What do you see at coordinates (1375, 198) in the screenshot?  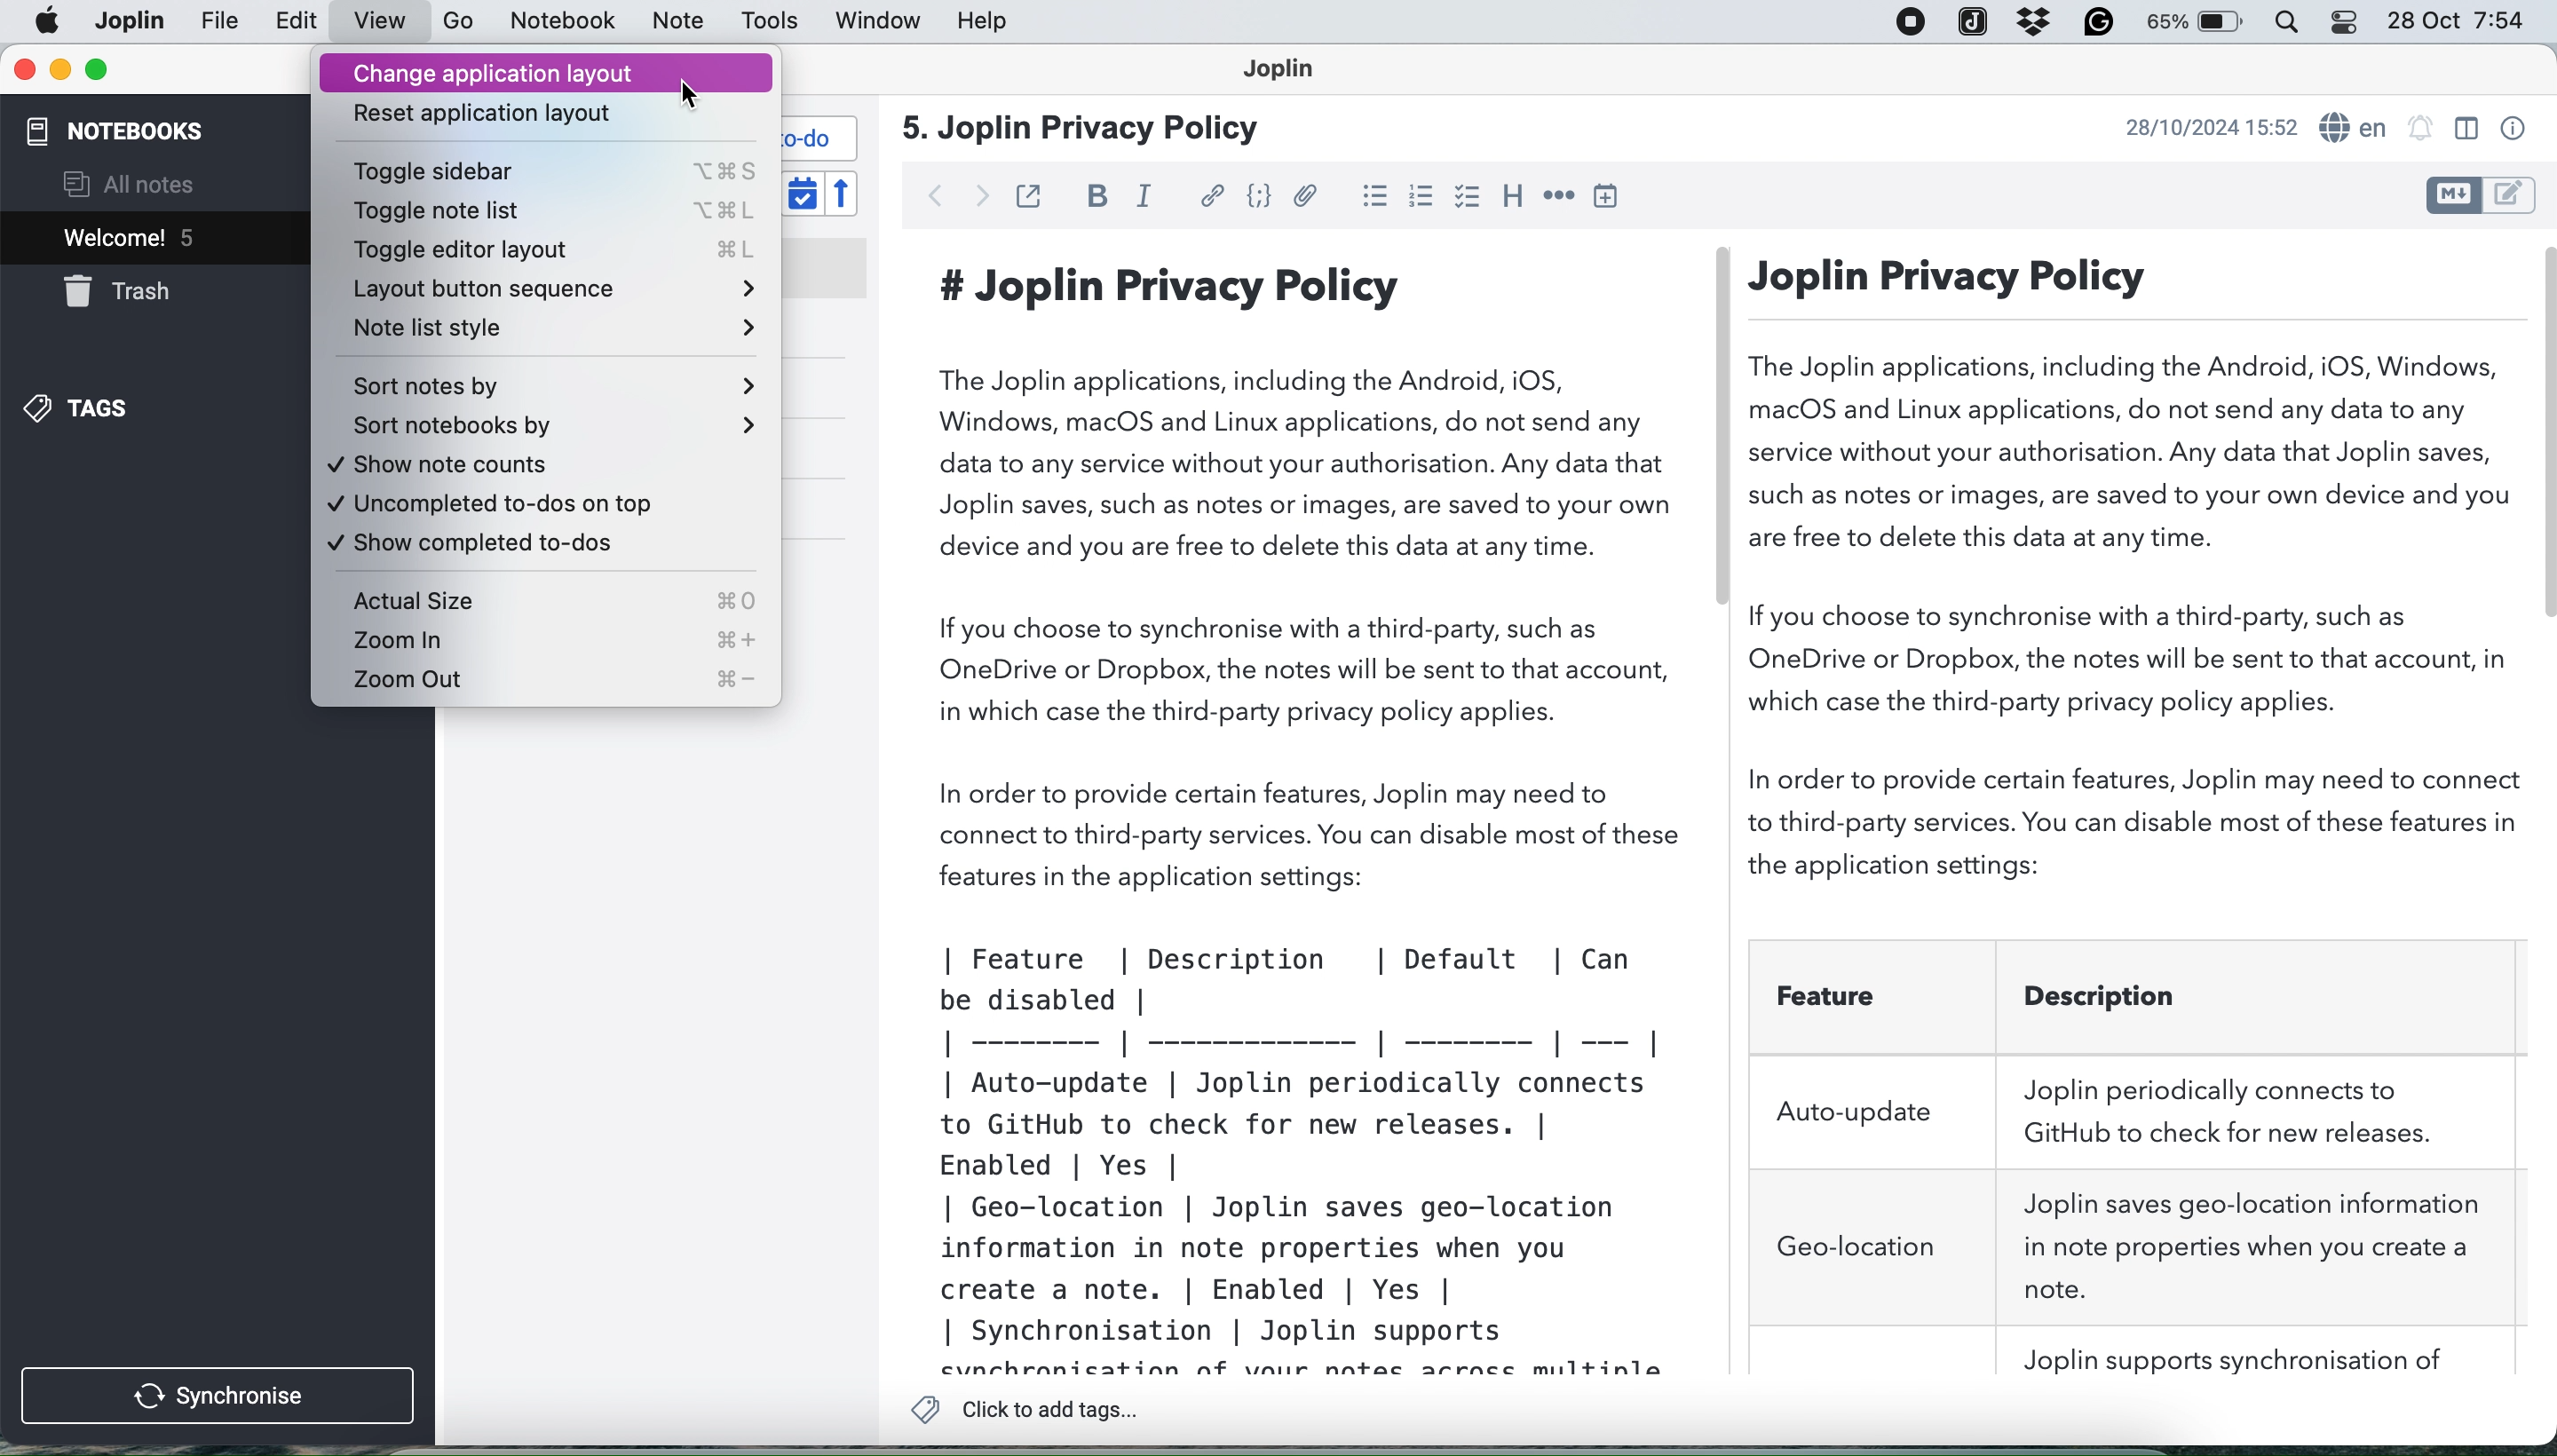 I see `bulleted list` at bounding box center [1375, 198].